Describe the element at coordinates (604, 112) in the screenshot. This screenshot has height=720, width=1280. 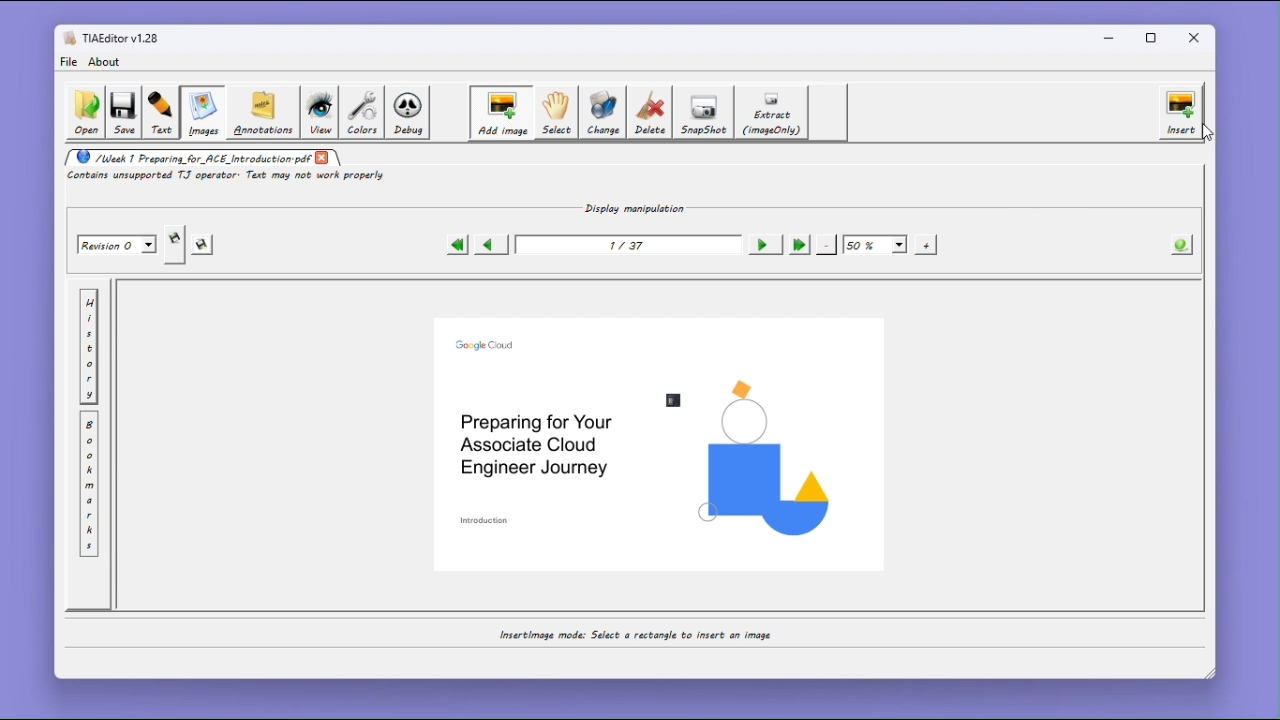
I see `Change` at that location.